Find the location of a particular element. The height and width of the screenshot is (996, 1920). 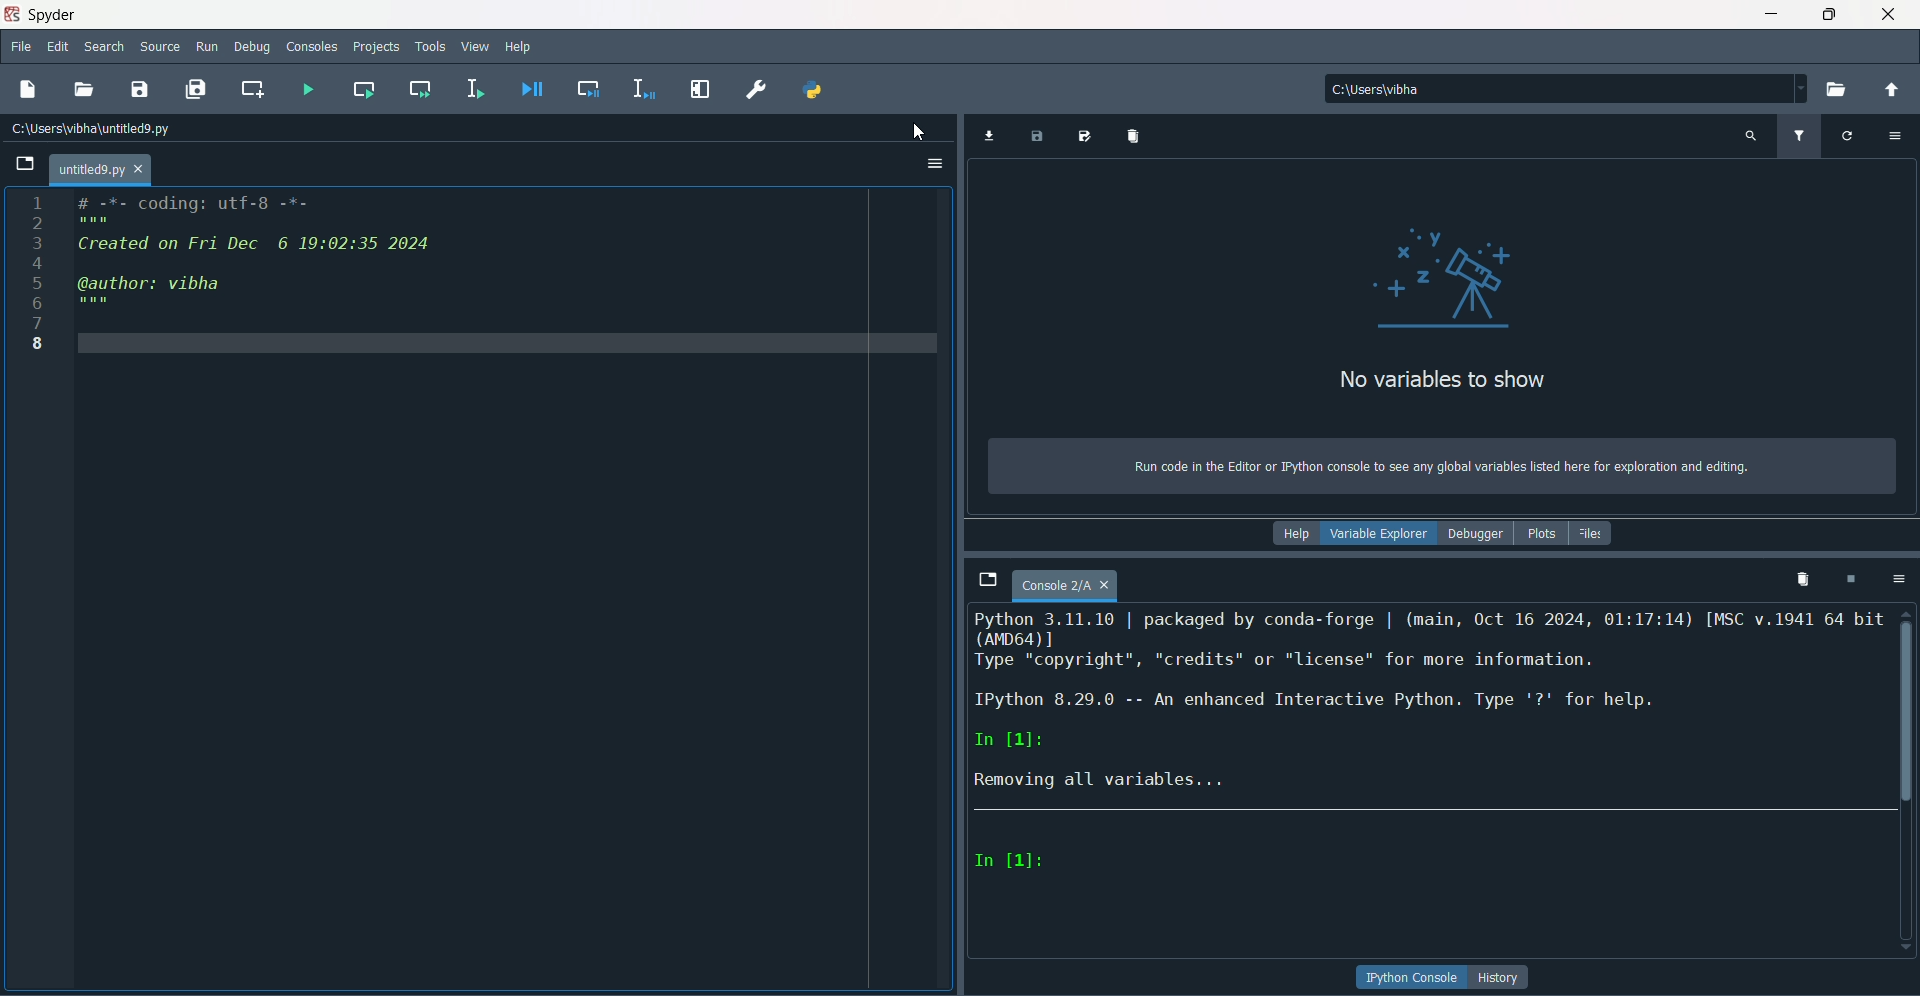

run selection is located at coordinates (475, 89).